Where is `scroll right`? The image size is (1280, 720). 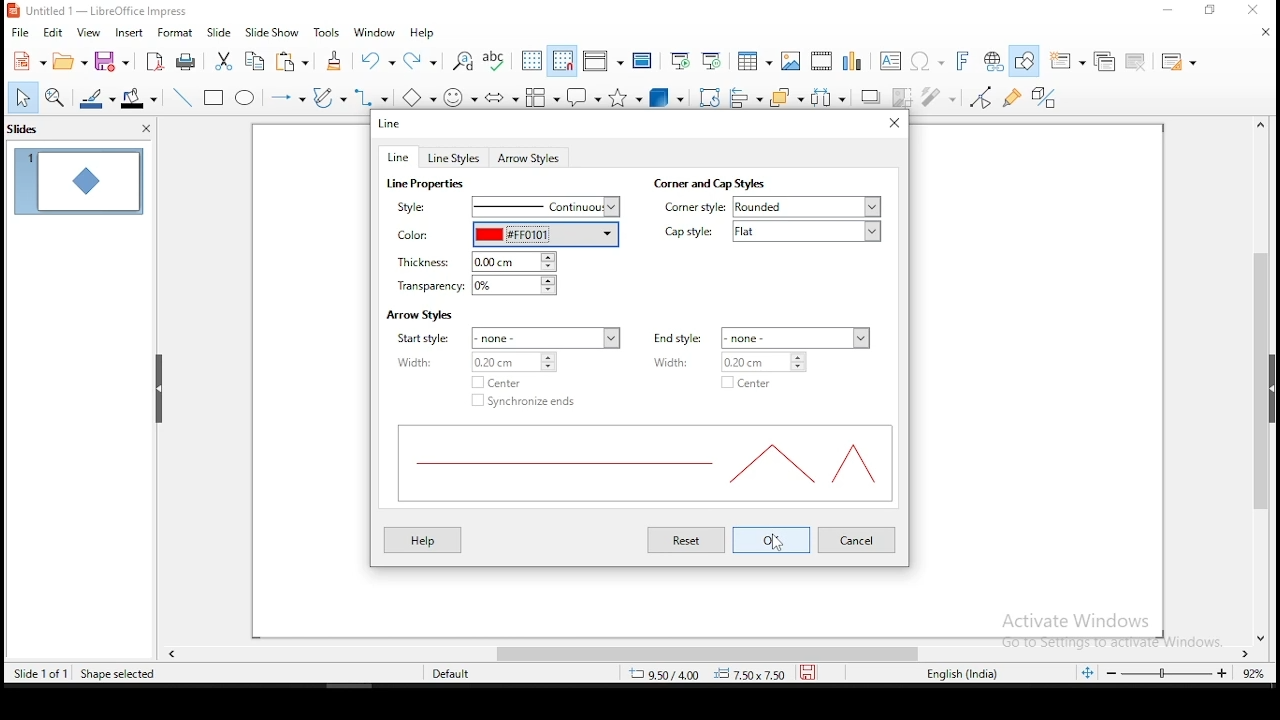 scroll right is located at coordinates (172, 651).